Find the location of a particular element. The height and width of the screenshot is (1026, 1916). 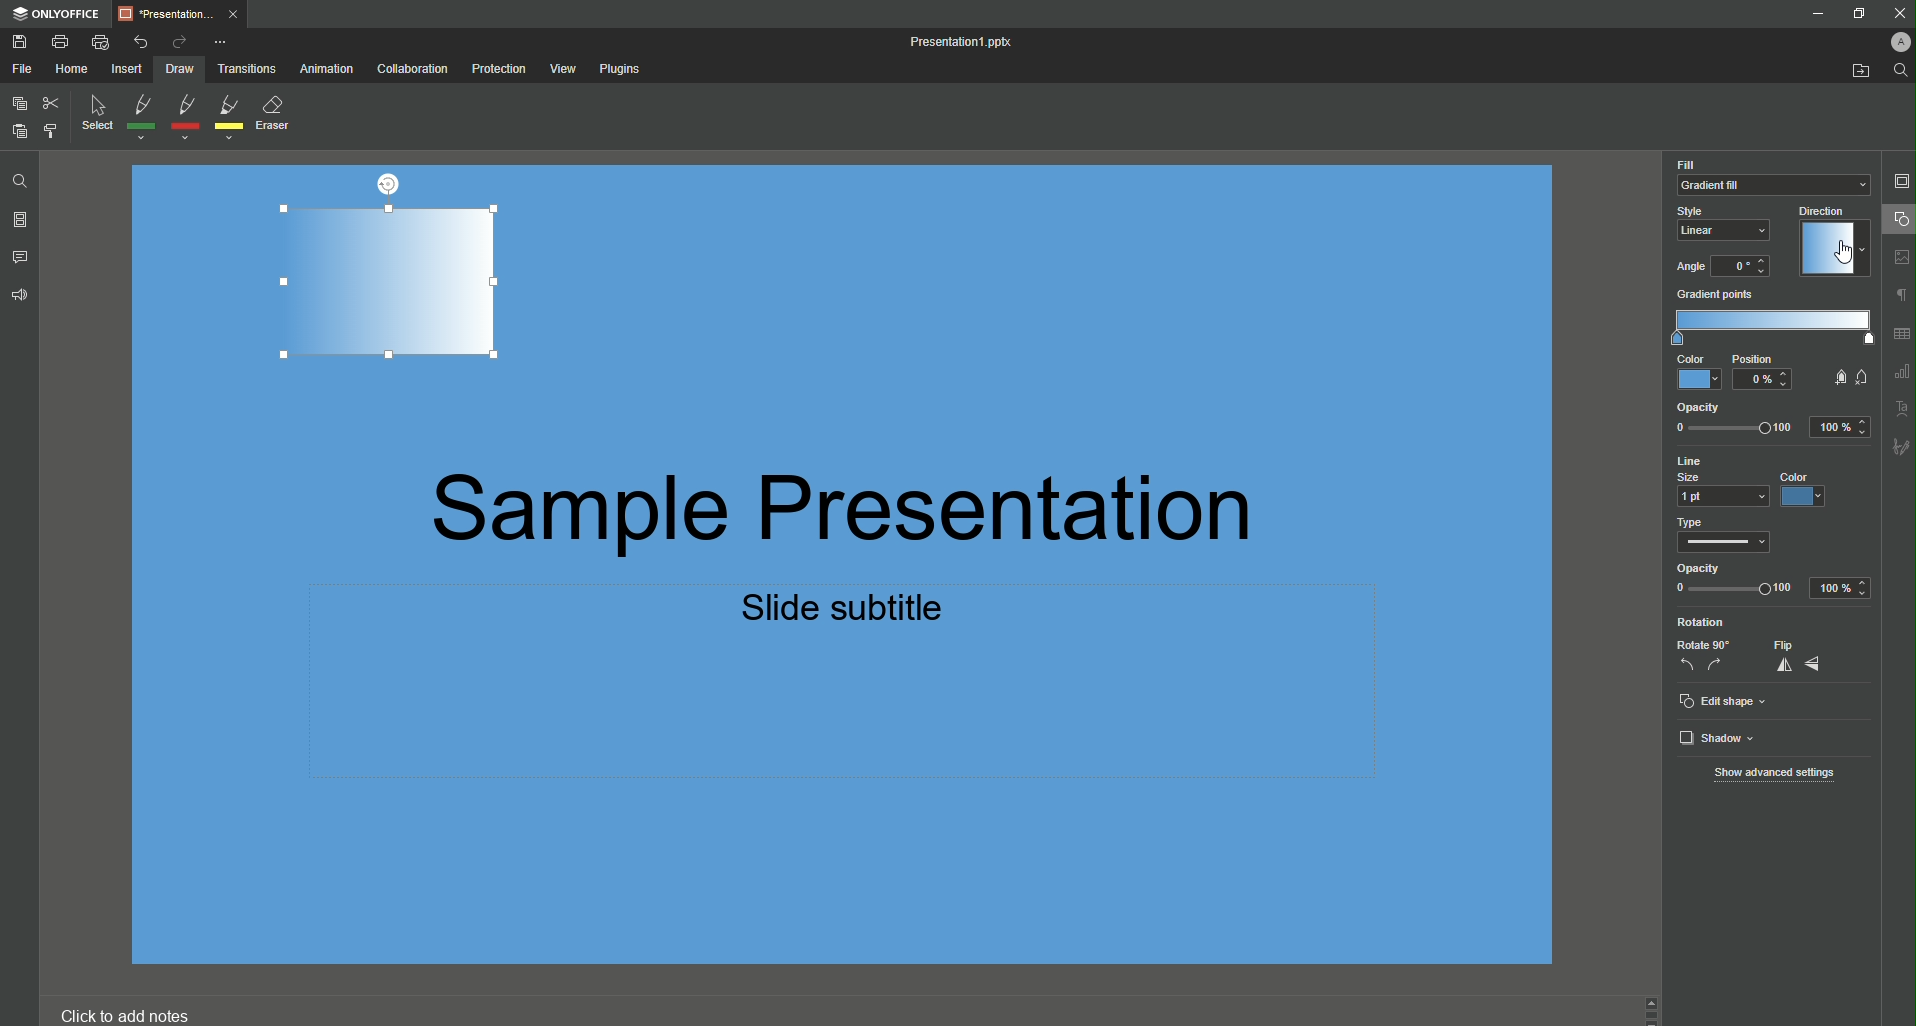

Choose Styling is located at coordinates (49, 131).